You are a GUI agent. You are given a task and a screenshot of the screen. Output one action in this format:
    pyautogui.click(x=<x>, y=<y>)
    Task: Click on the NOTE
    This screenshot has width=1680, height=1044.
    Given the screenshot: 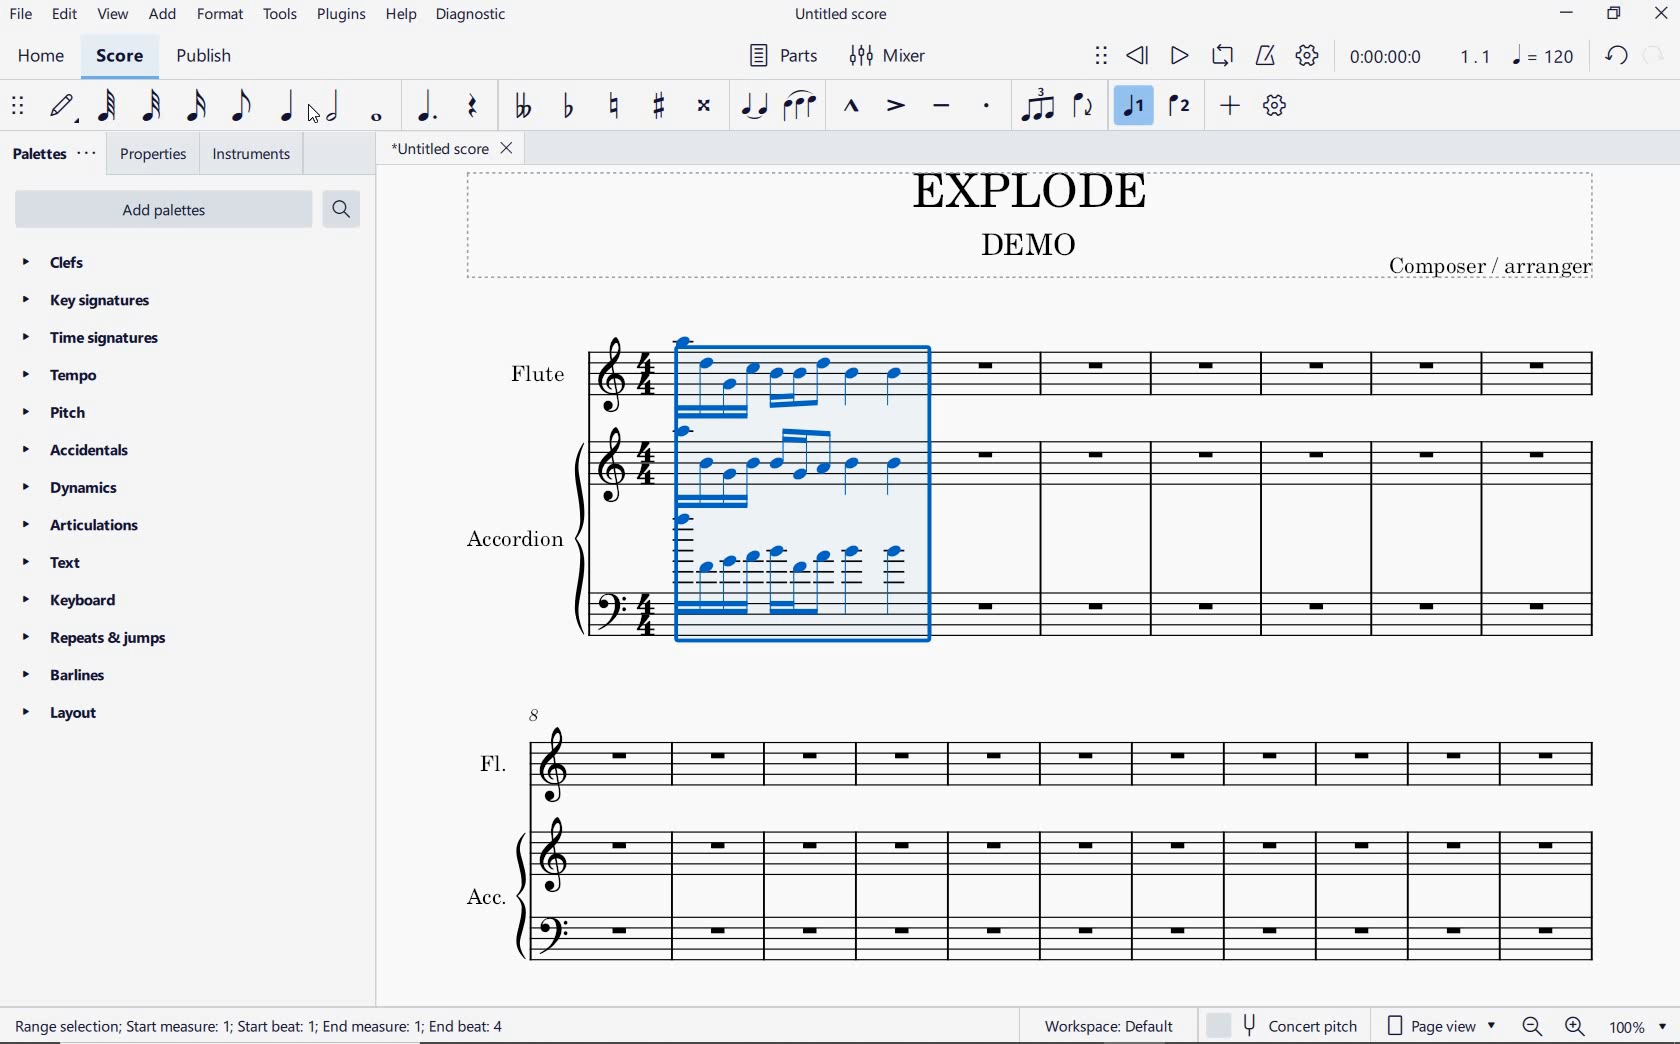 What is the action you would take?
    pyautogui.click(x=1543, y=57)
    